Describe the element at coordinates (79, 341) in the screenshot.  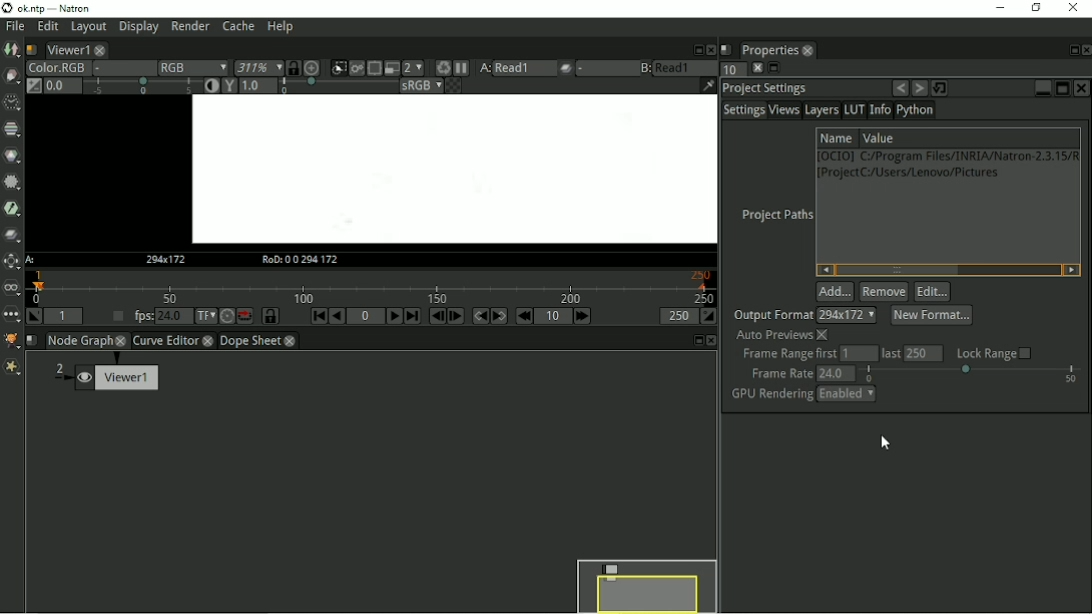
I see `Node Graph` at that location.